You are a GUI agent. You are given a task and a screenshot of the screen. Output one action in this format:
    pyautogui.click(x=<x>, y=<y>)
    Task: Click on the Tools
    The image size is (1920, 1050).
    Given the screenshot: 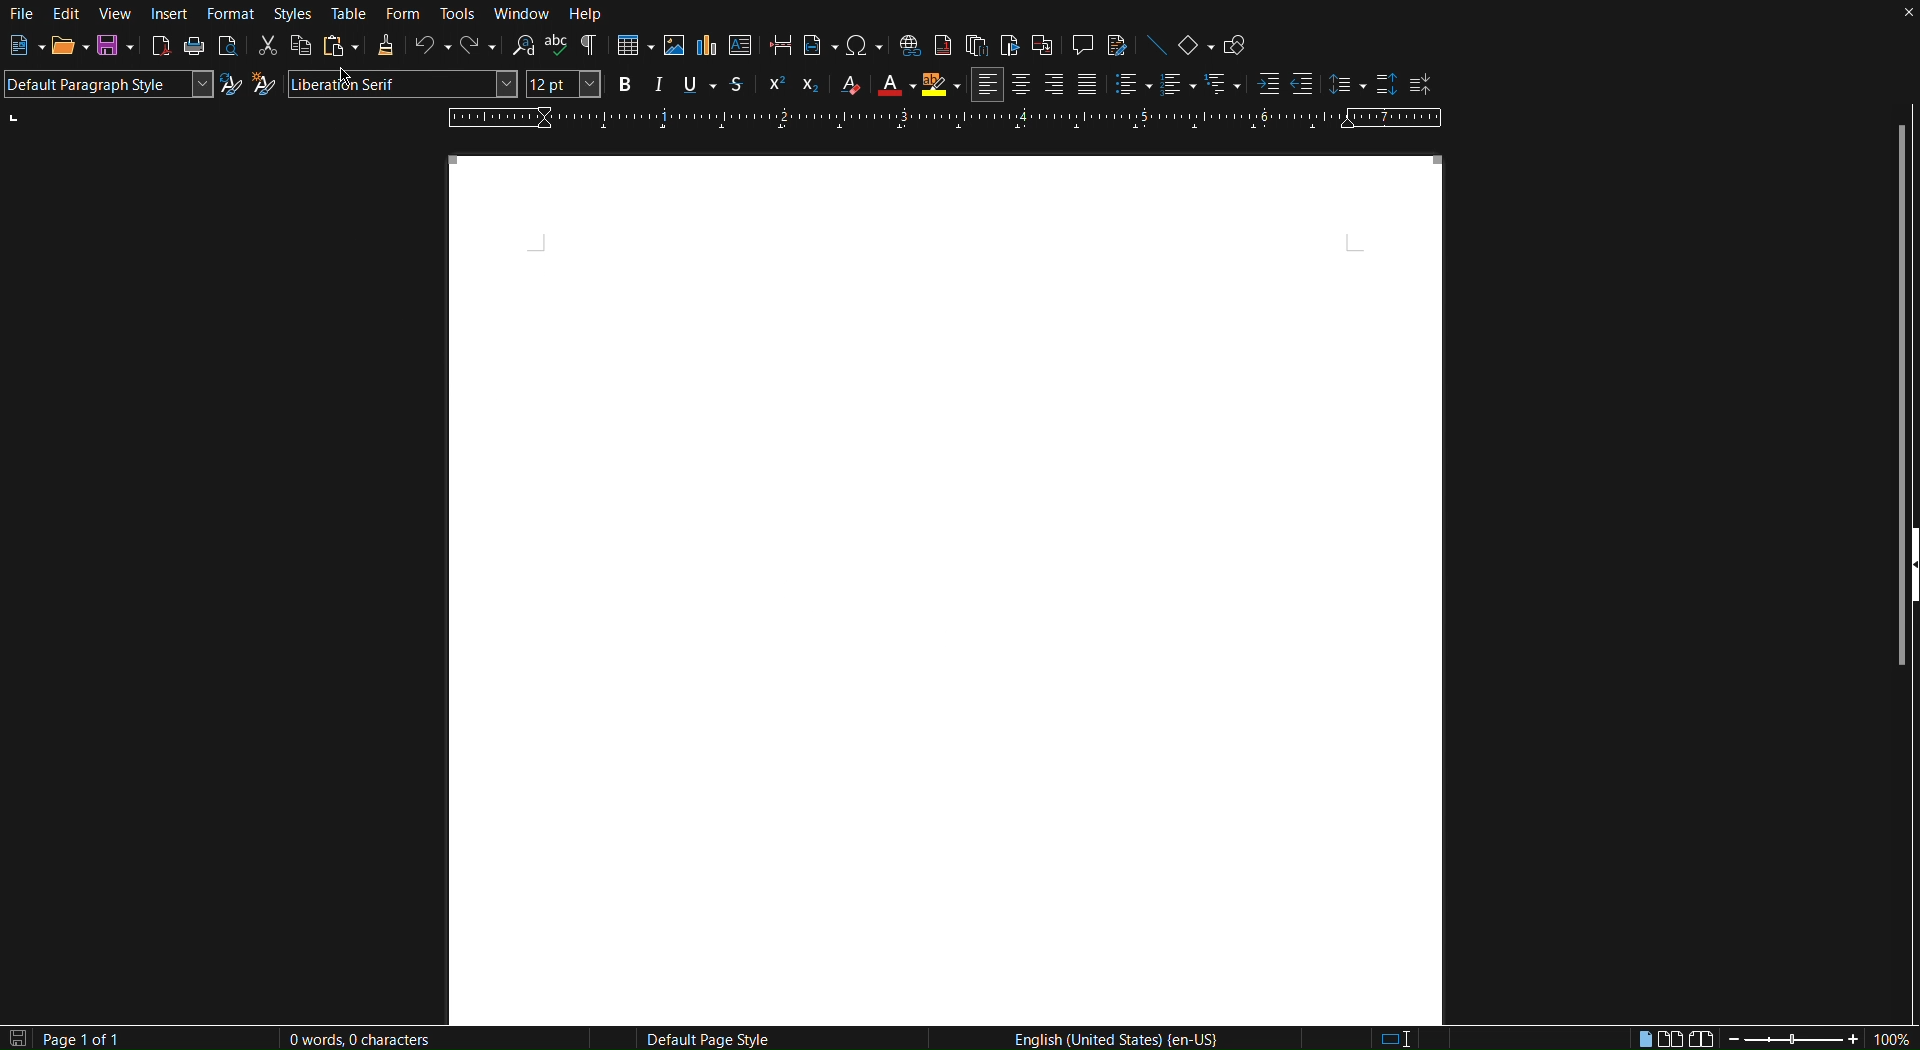 What is the action you would take?
    pyautogui.click(x=459, y=14)
    